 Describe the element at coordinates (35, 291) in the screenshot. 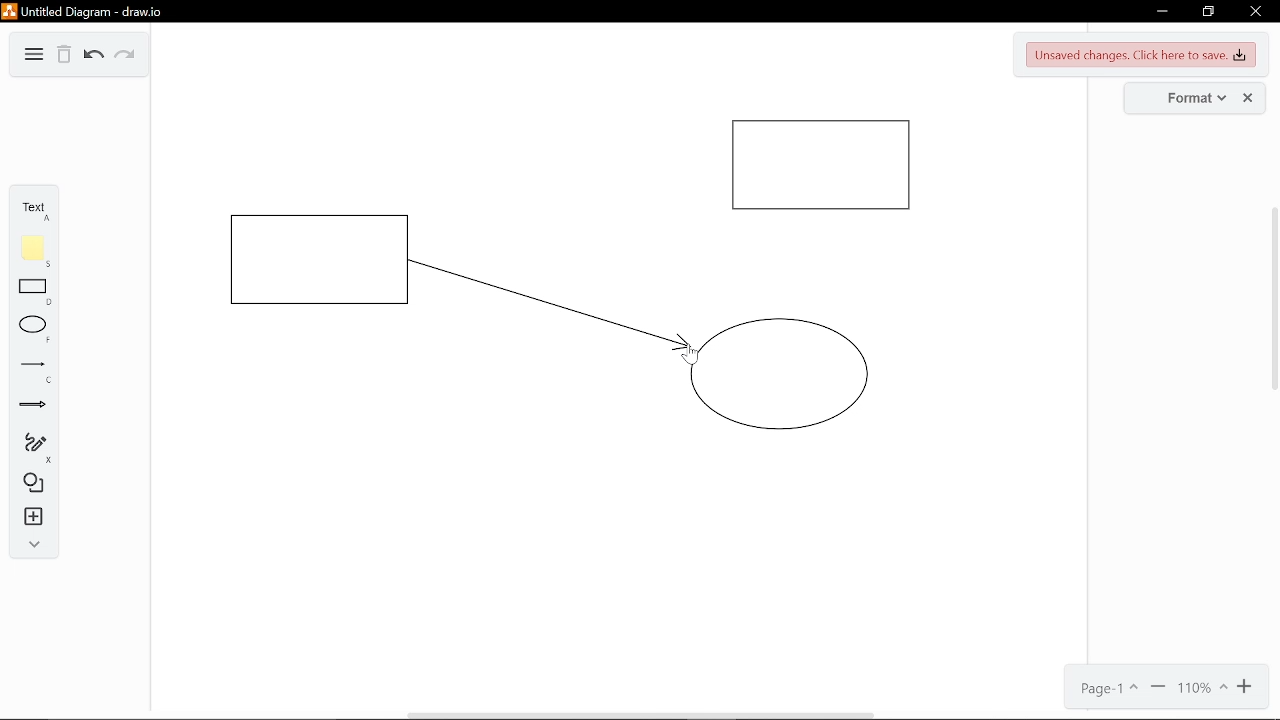

I see `Rectangle` at that location.